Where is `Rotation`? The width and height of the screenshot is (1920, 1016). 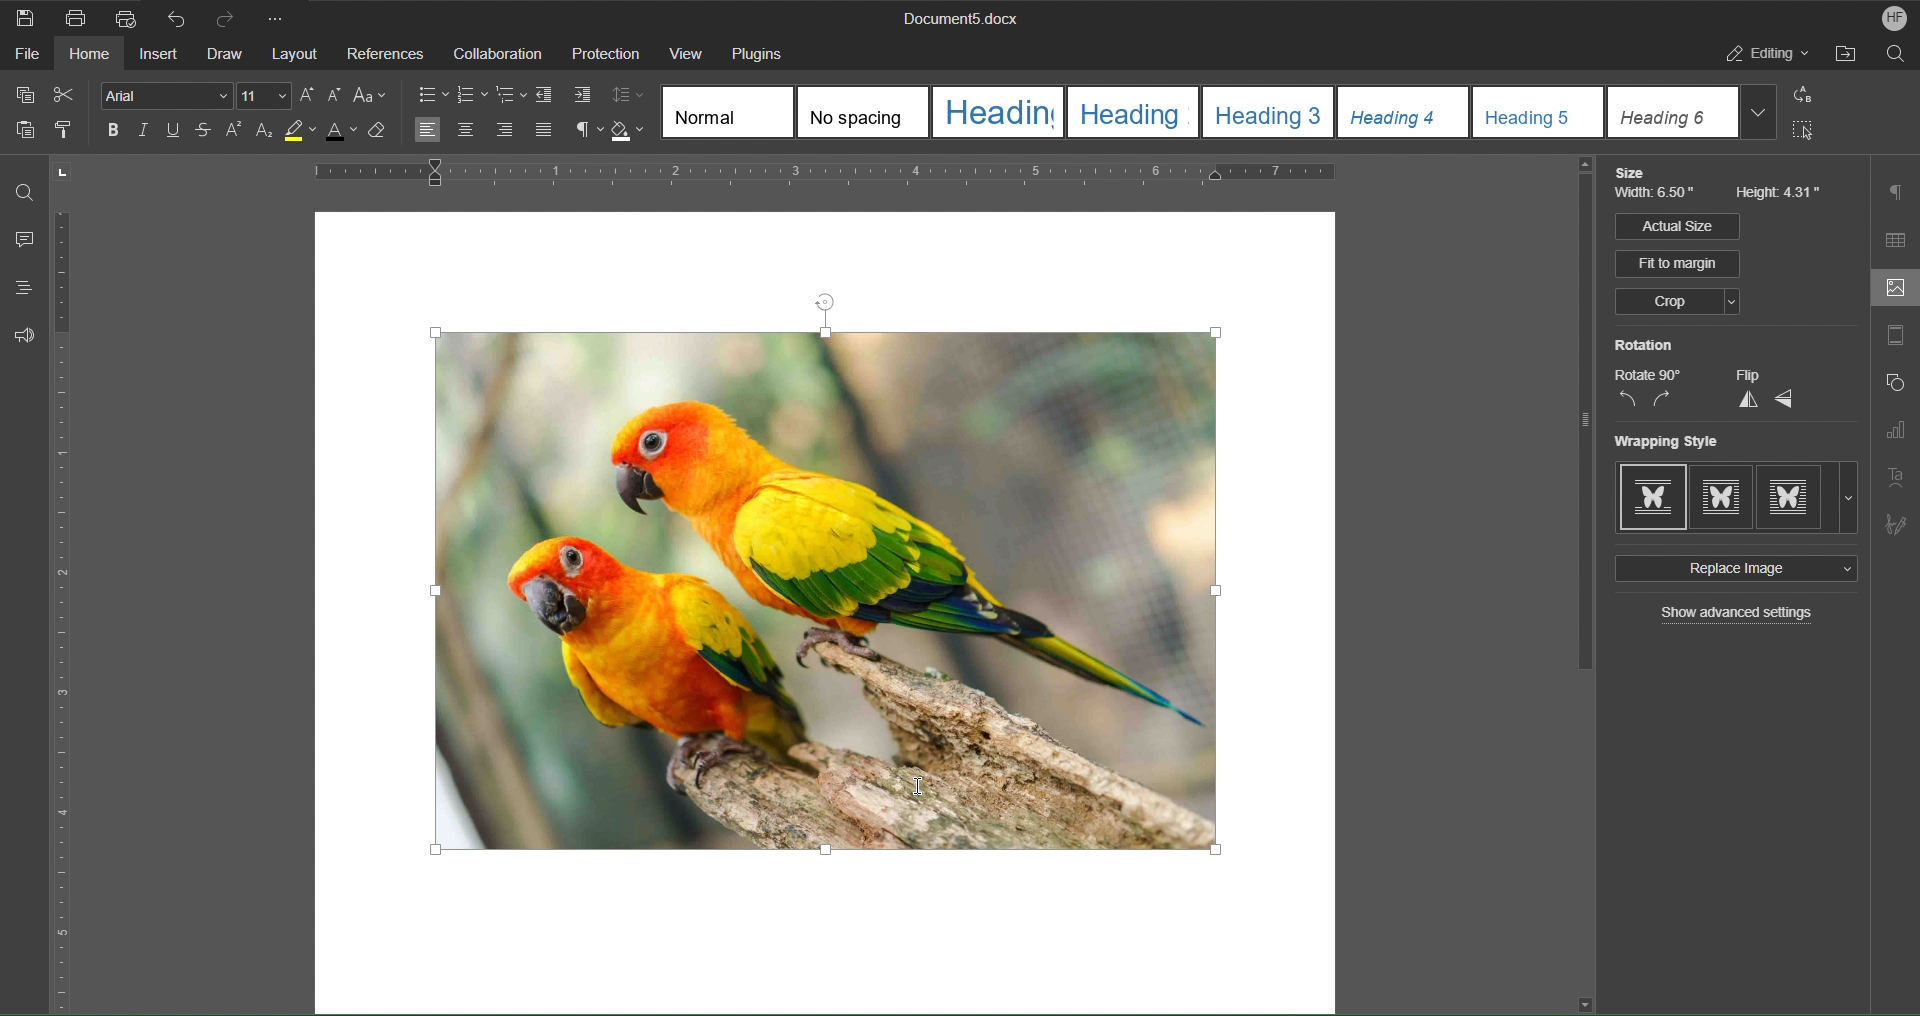 Rotation is located at coordinates (1644, 345).